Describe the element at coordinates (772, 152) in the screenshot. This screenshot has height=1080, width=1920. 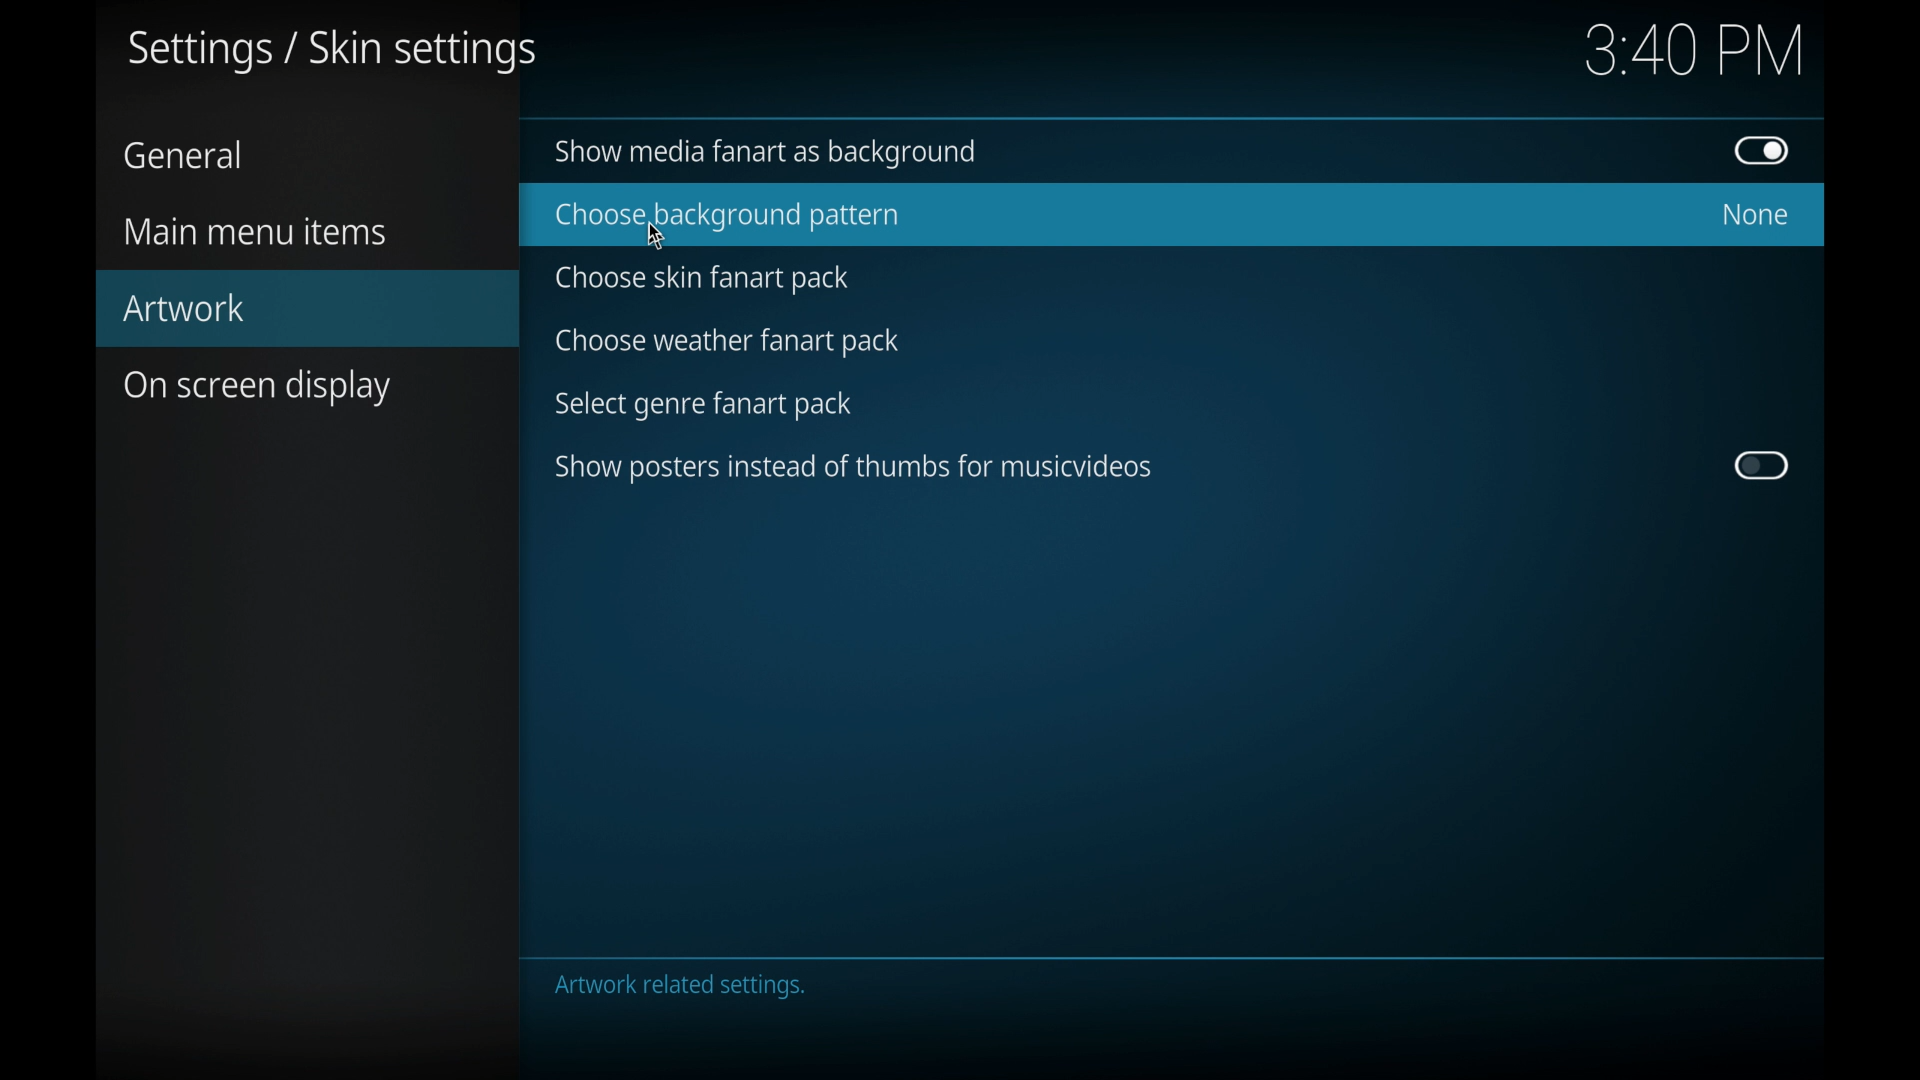
I see `show media fan art as background` at that location.